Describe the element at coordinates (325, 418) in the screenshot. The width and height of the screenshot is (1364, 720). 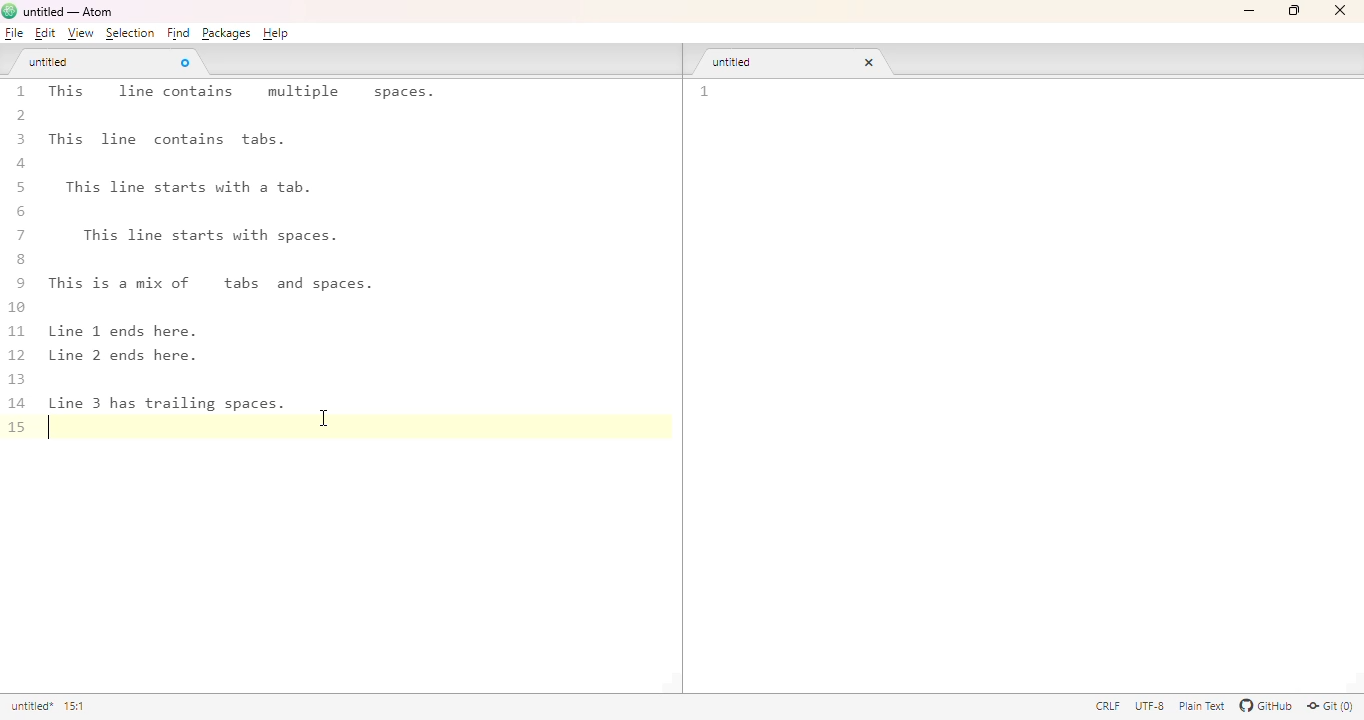
I see `cursor` at that location.